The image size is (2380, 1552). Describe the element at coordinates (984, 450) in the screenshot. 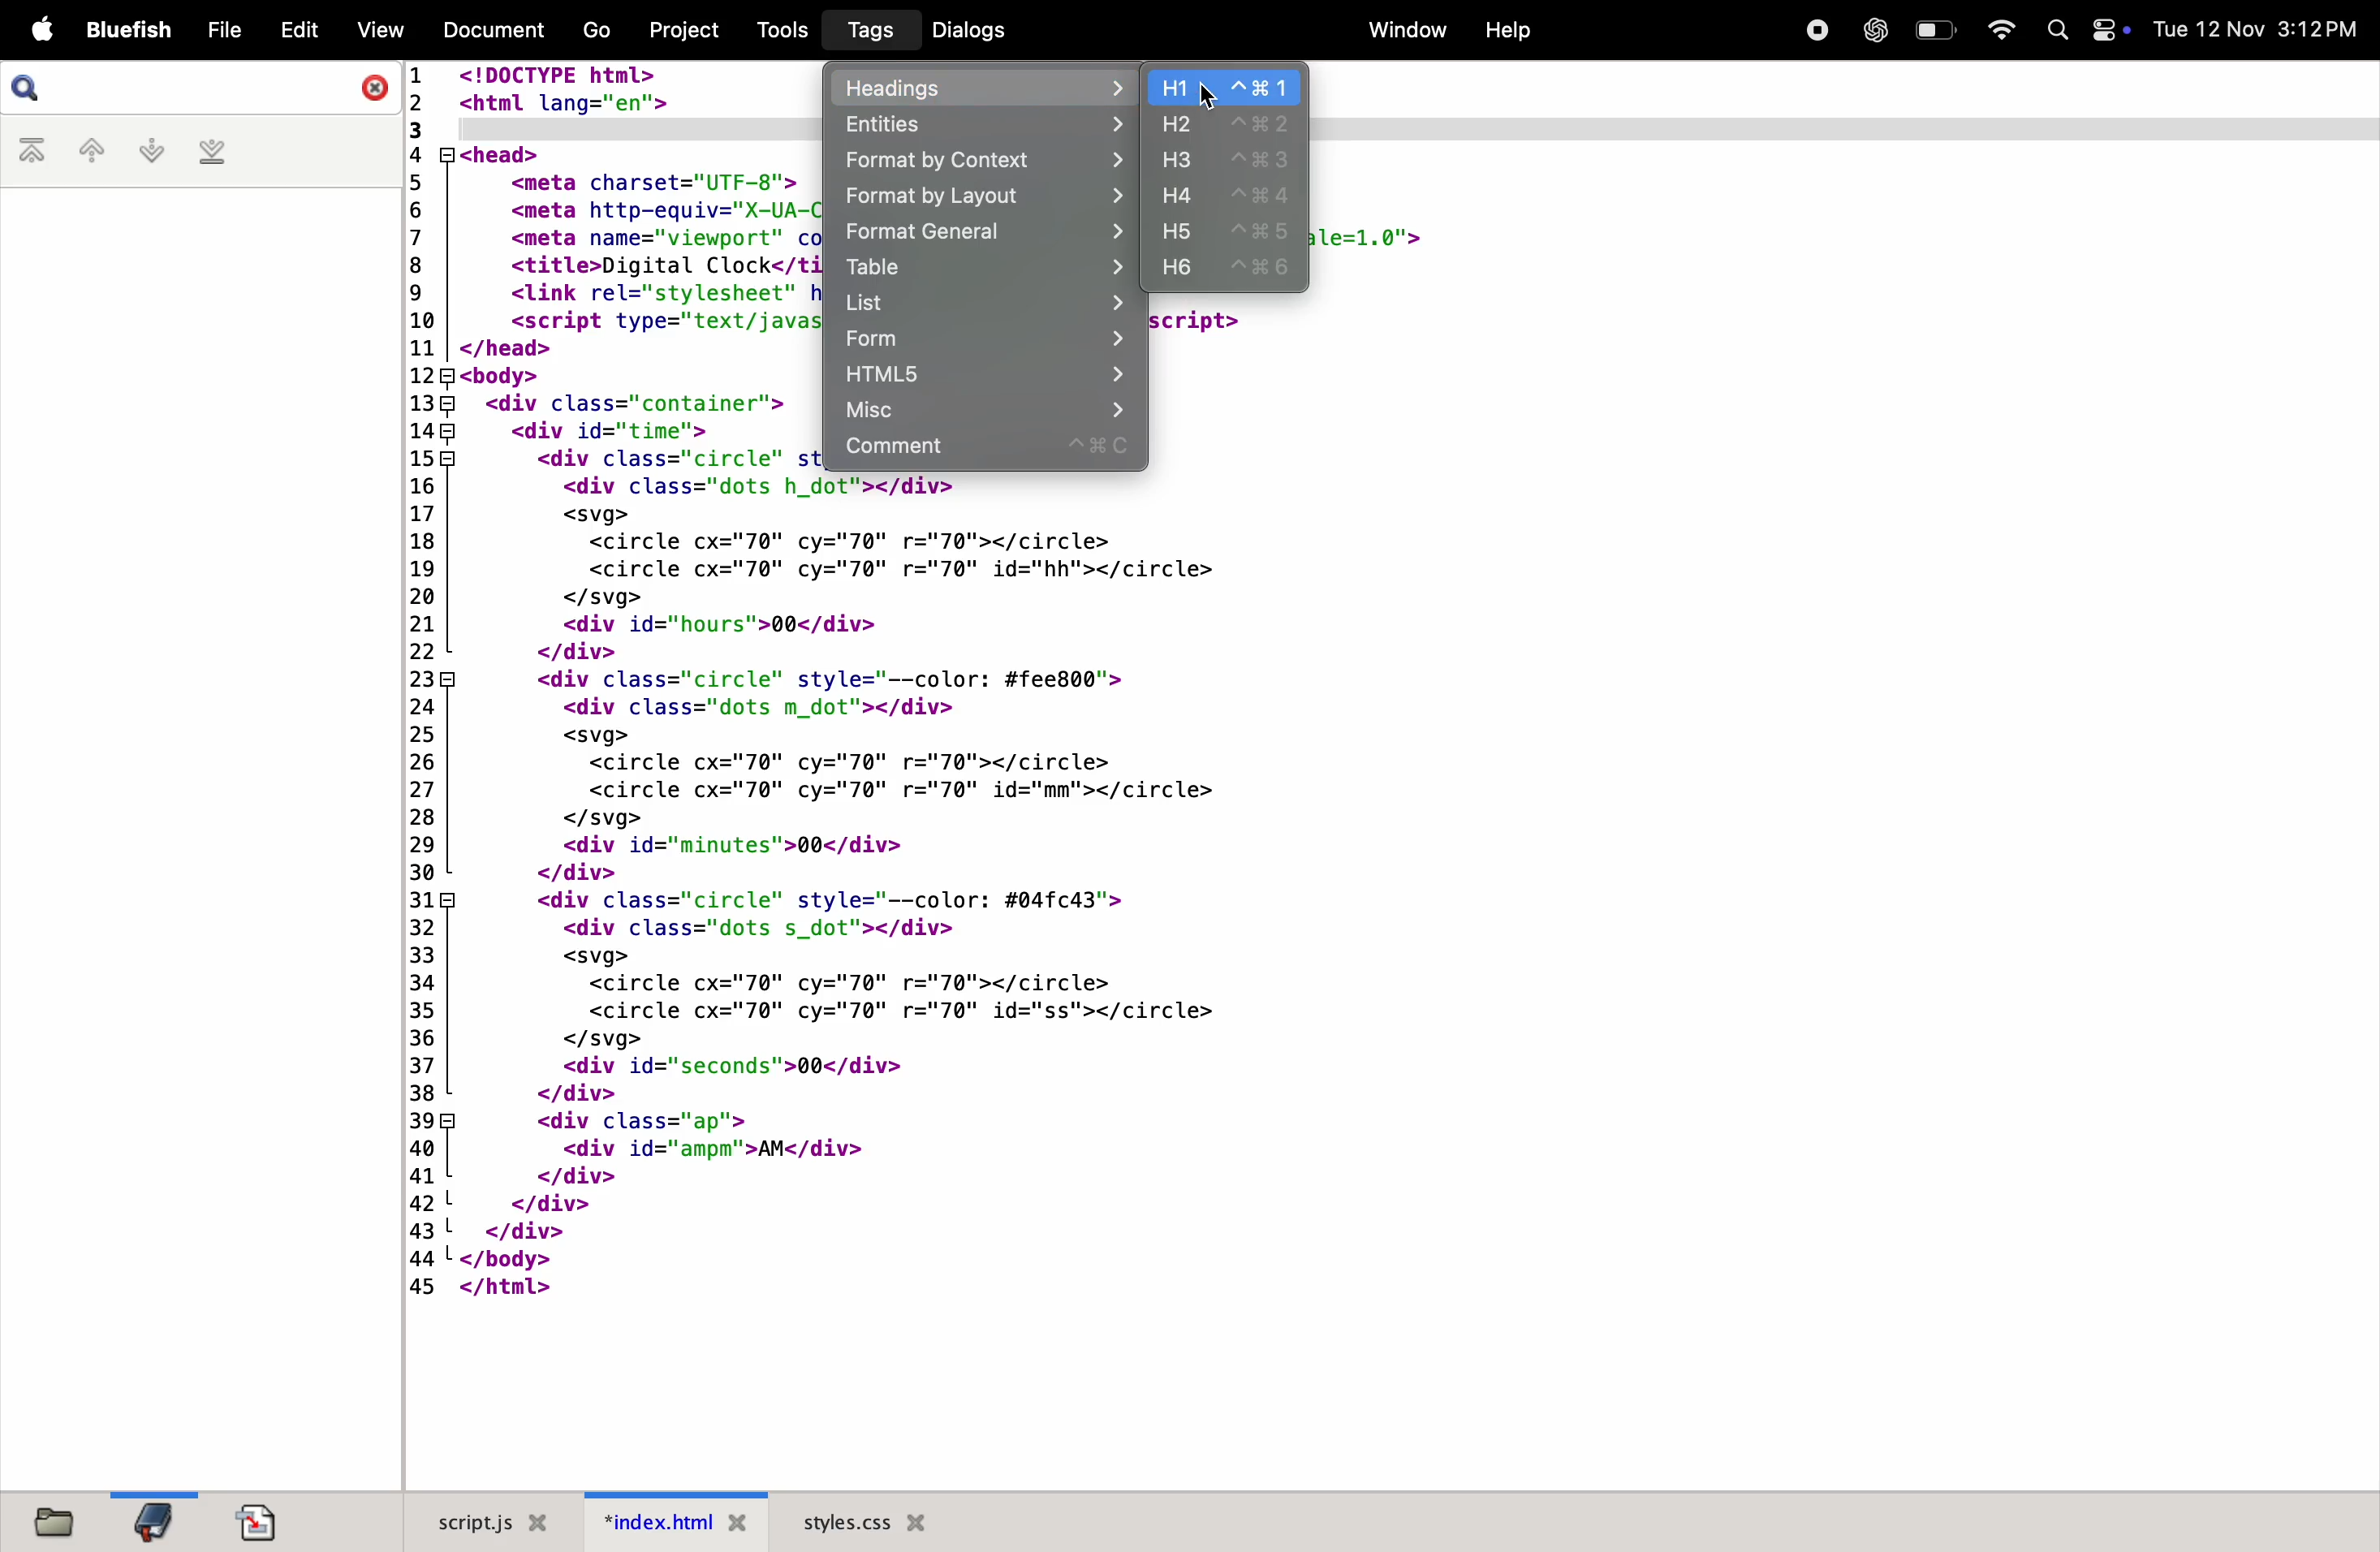

I see `comment` at that location.